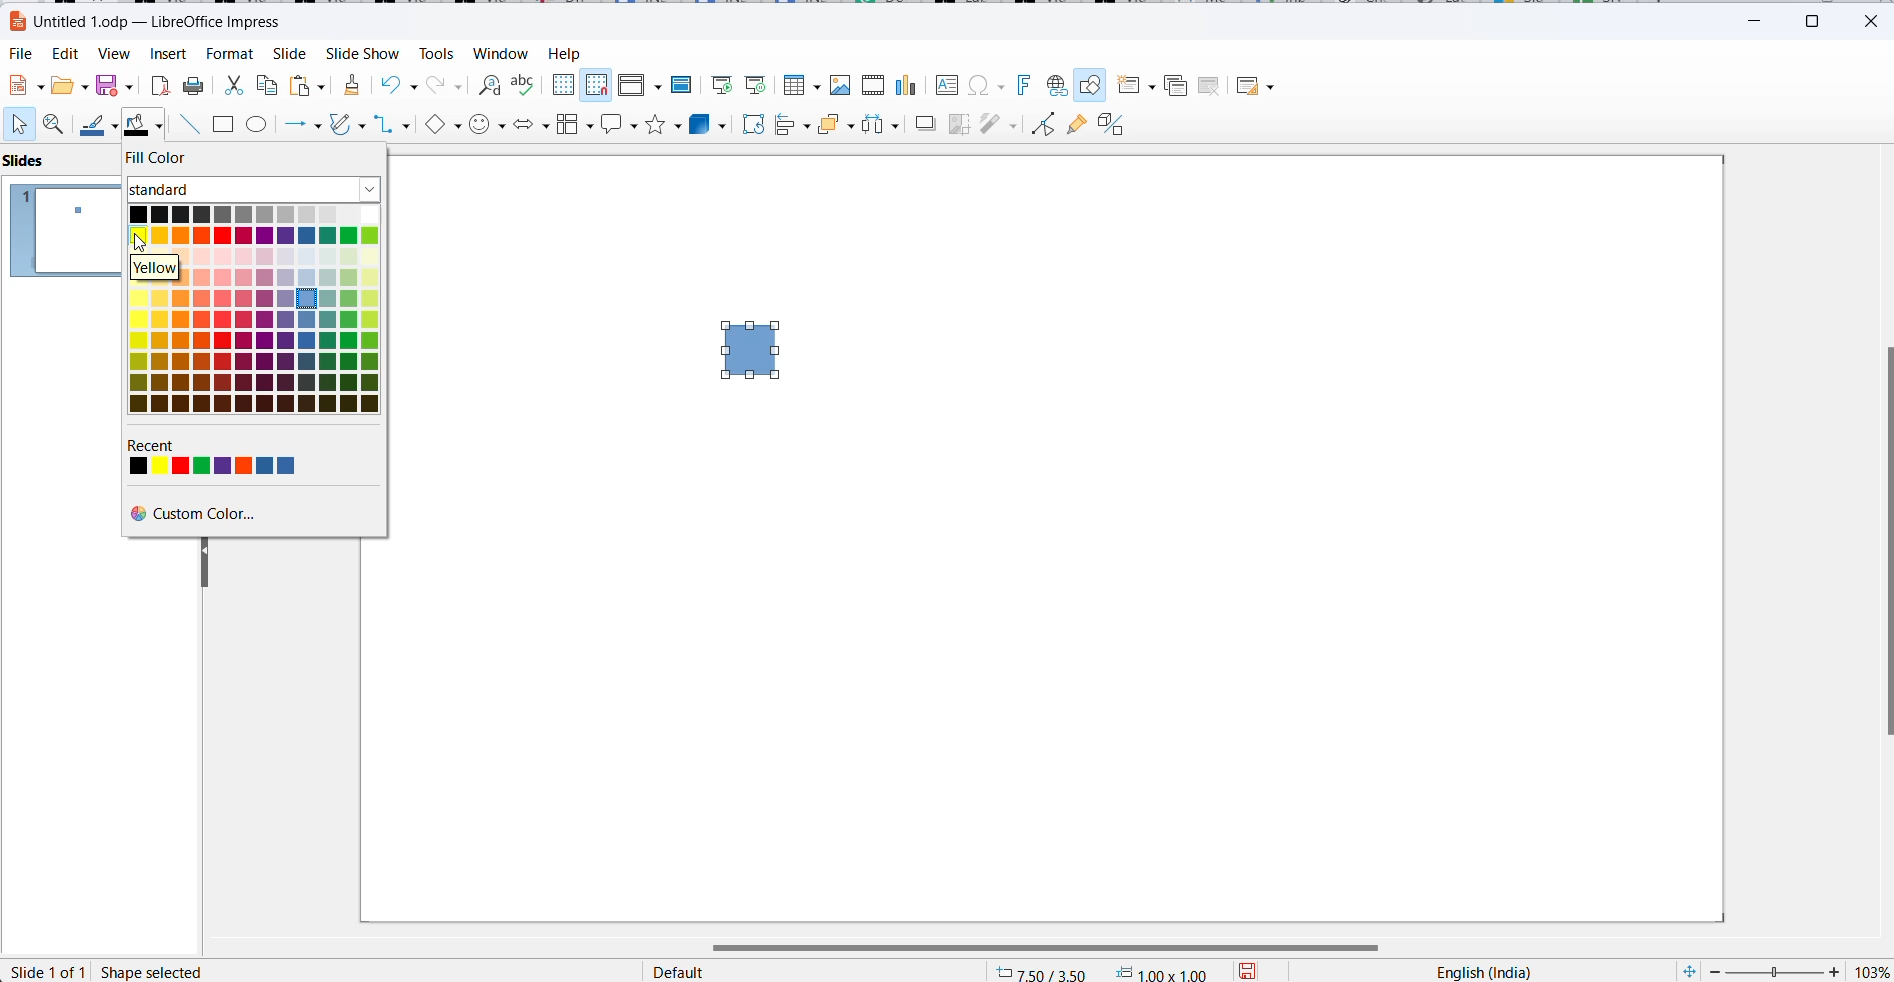  Describe the element at coordinates (162, 156) in the screenshot. I see `fill color label` at that location.